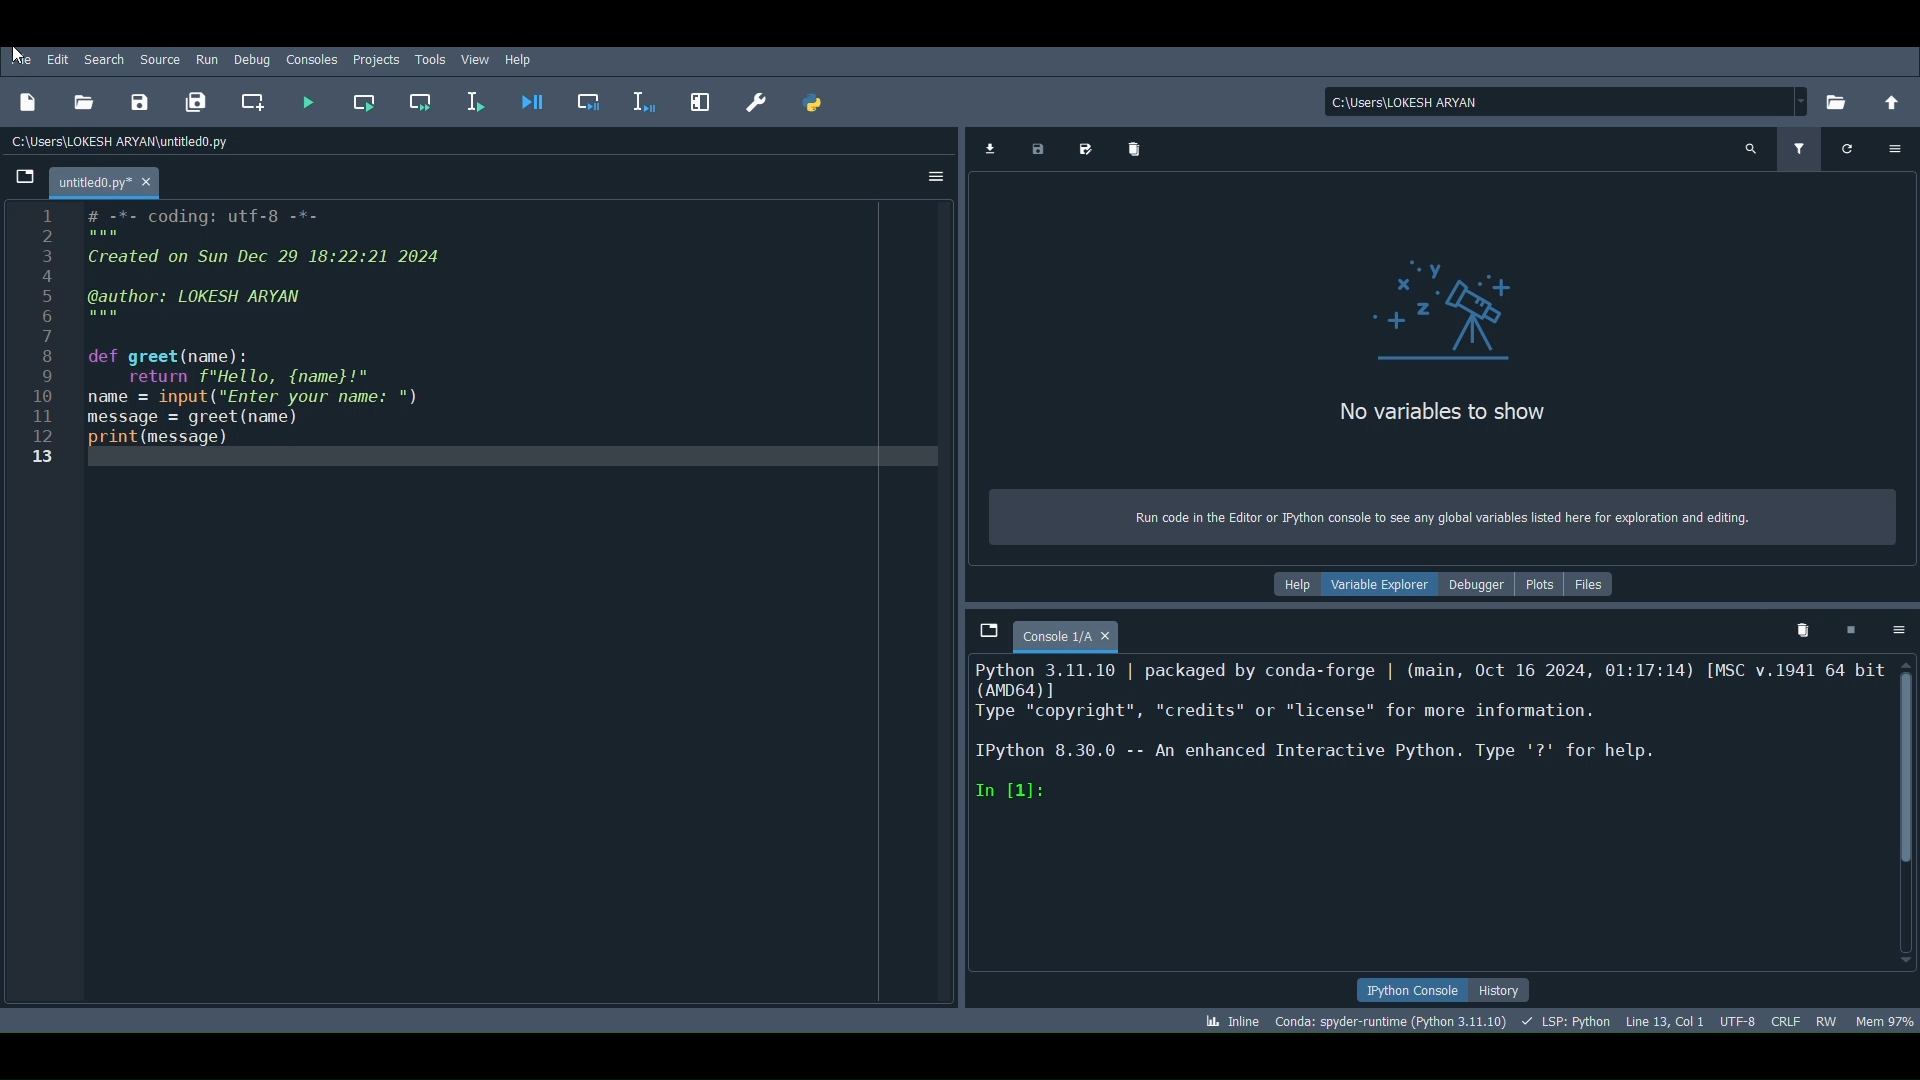  What do you see at coordinates (85, 100) in the screenshot?
I see `Open file (Ctrl + O)` at bounding box center [85, 100].